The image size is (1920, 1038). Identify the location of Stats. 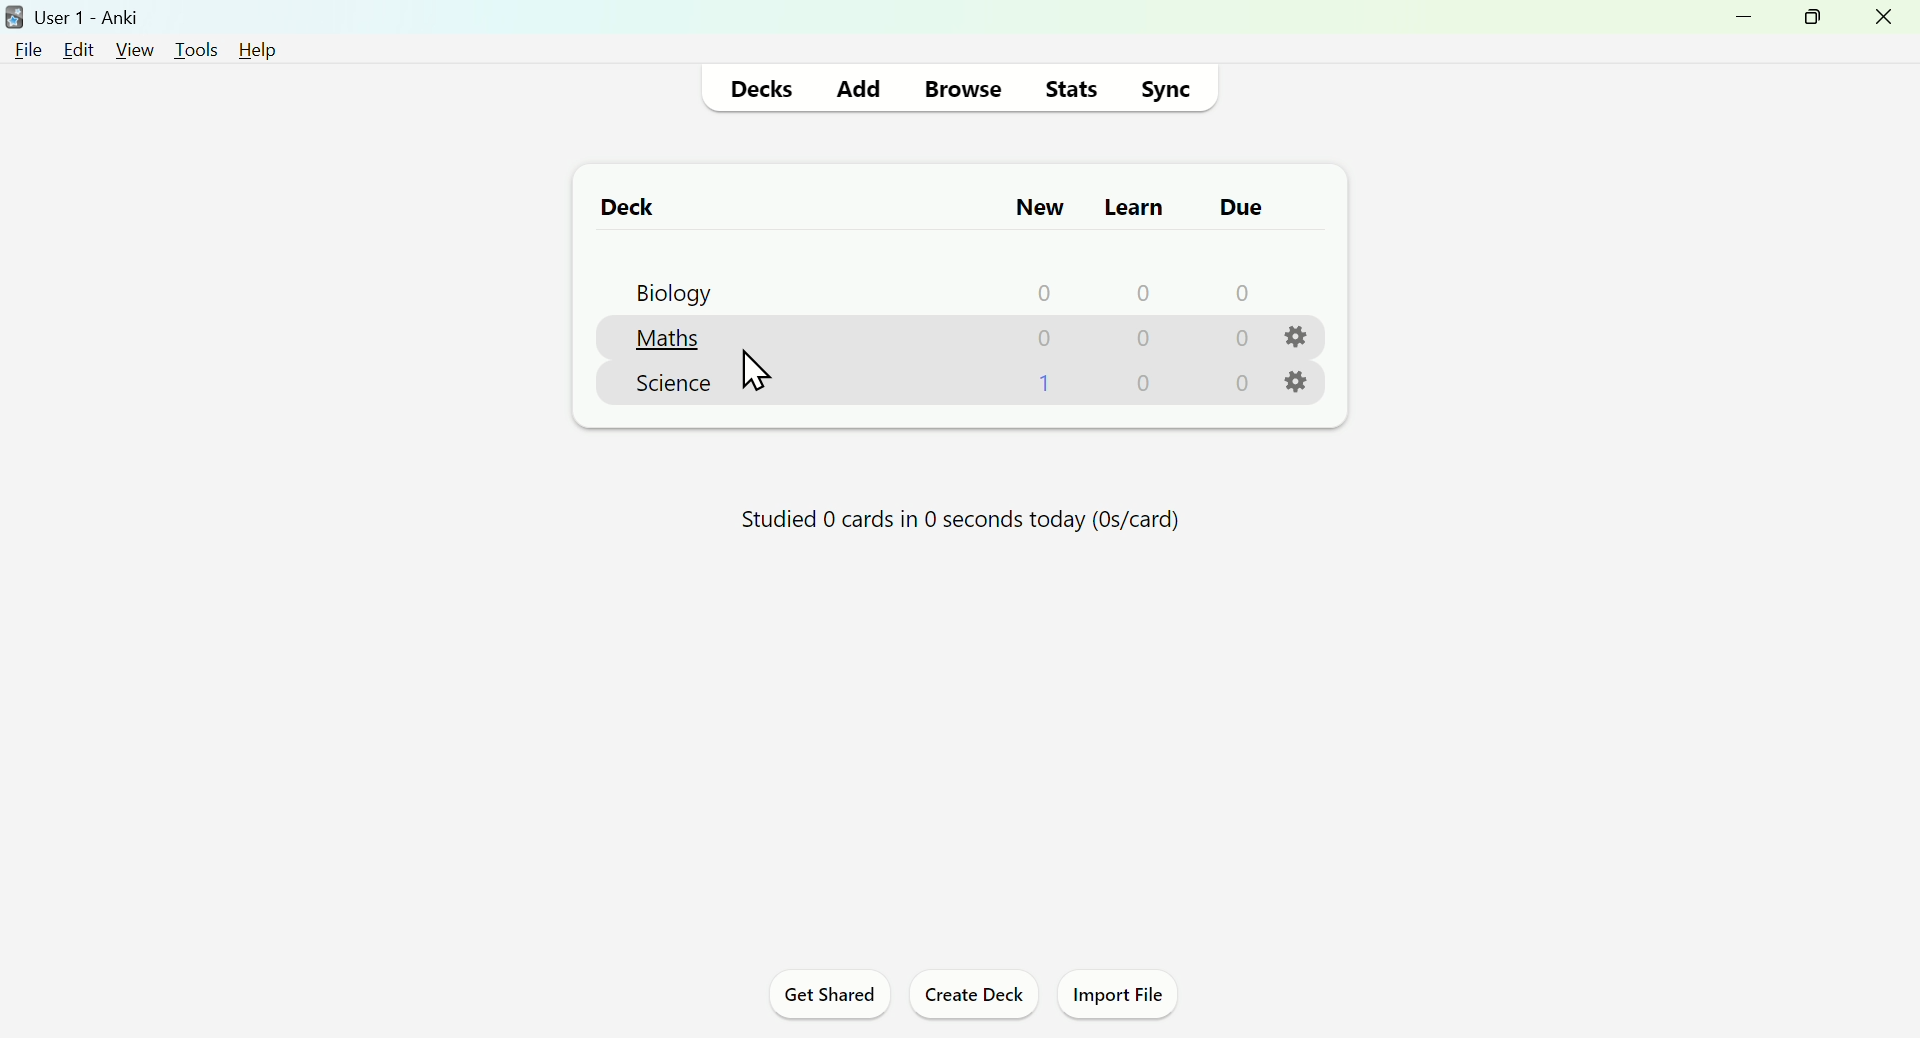
(1072, 87).